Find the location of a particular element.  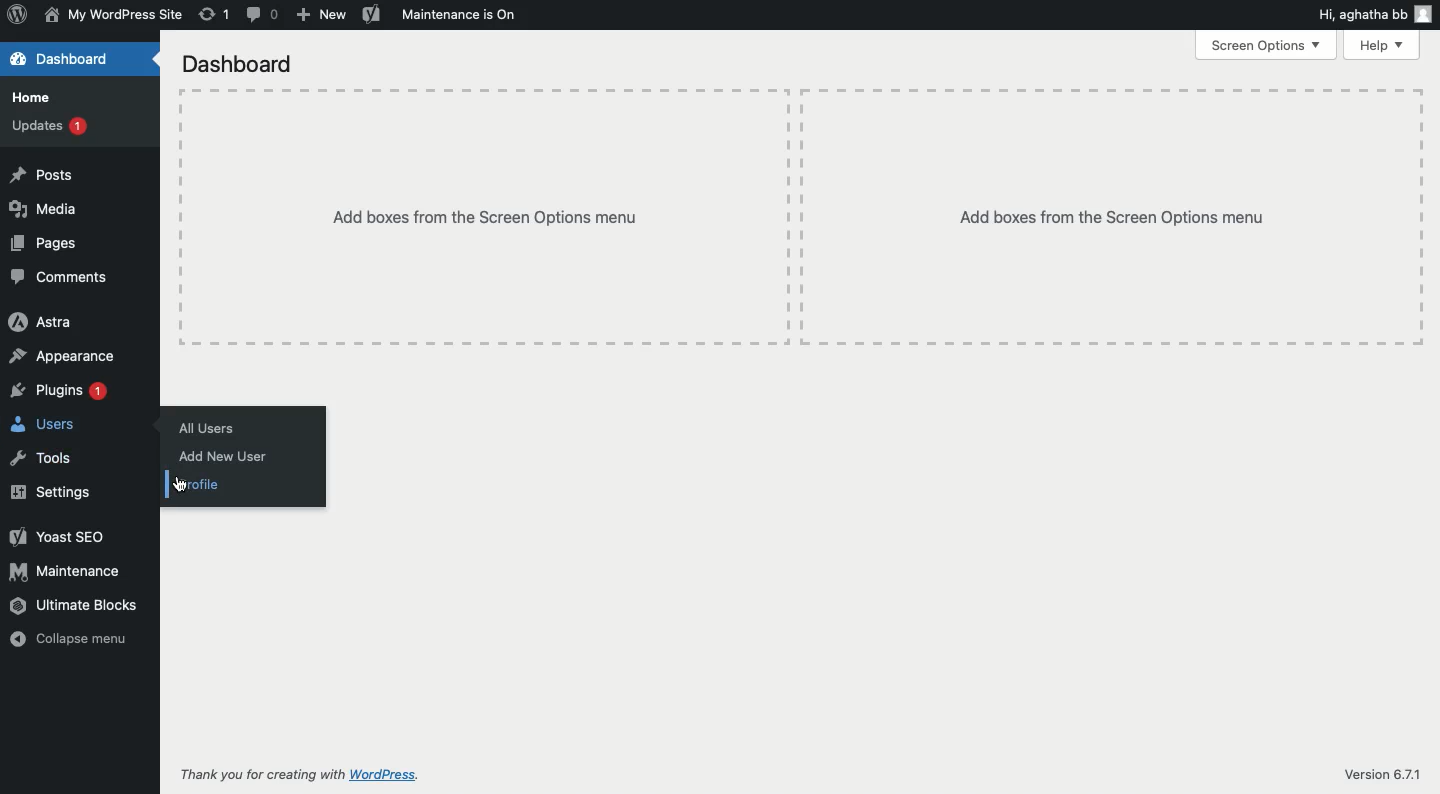

Ultimate blocks is located at coordinates (76, 609).